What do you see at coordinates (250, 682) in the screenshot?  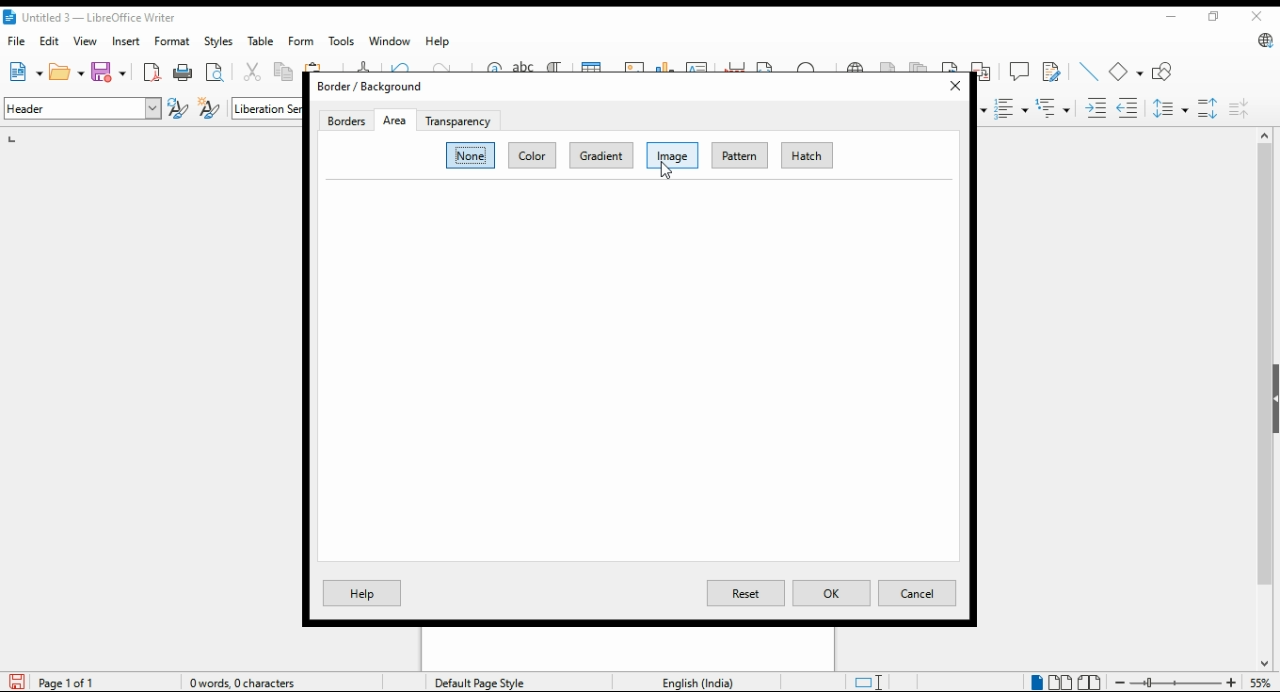 I see `document information` at bounding box center [250, 682].